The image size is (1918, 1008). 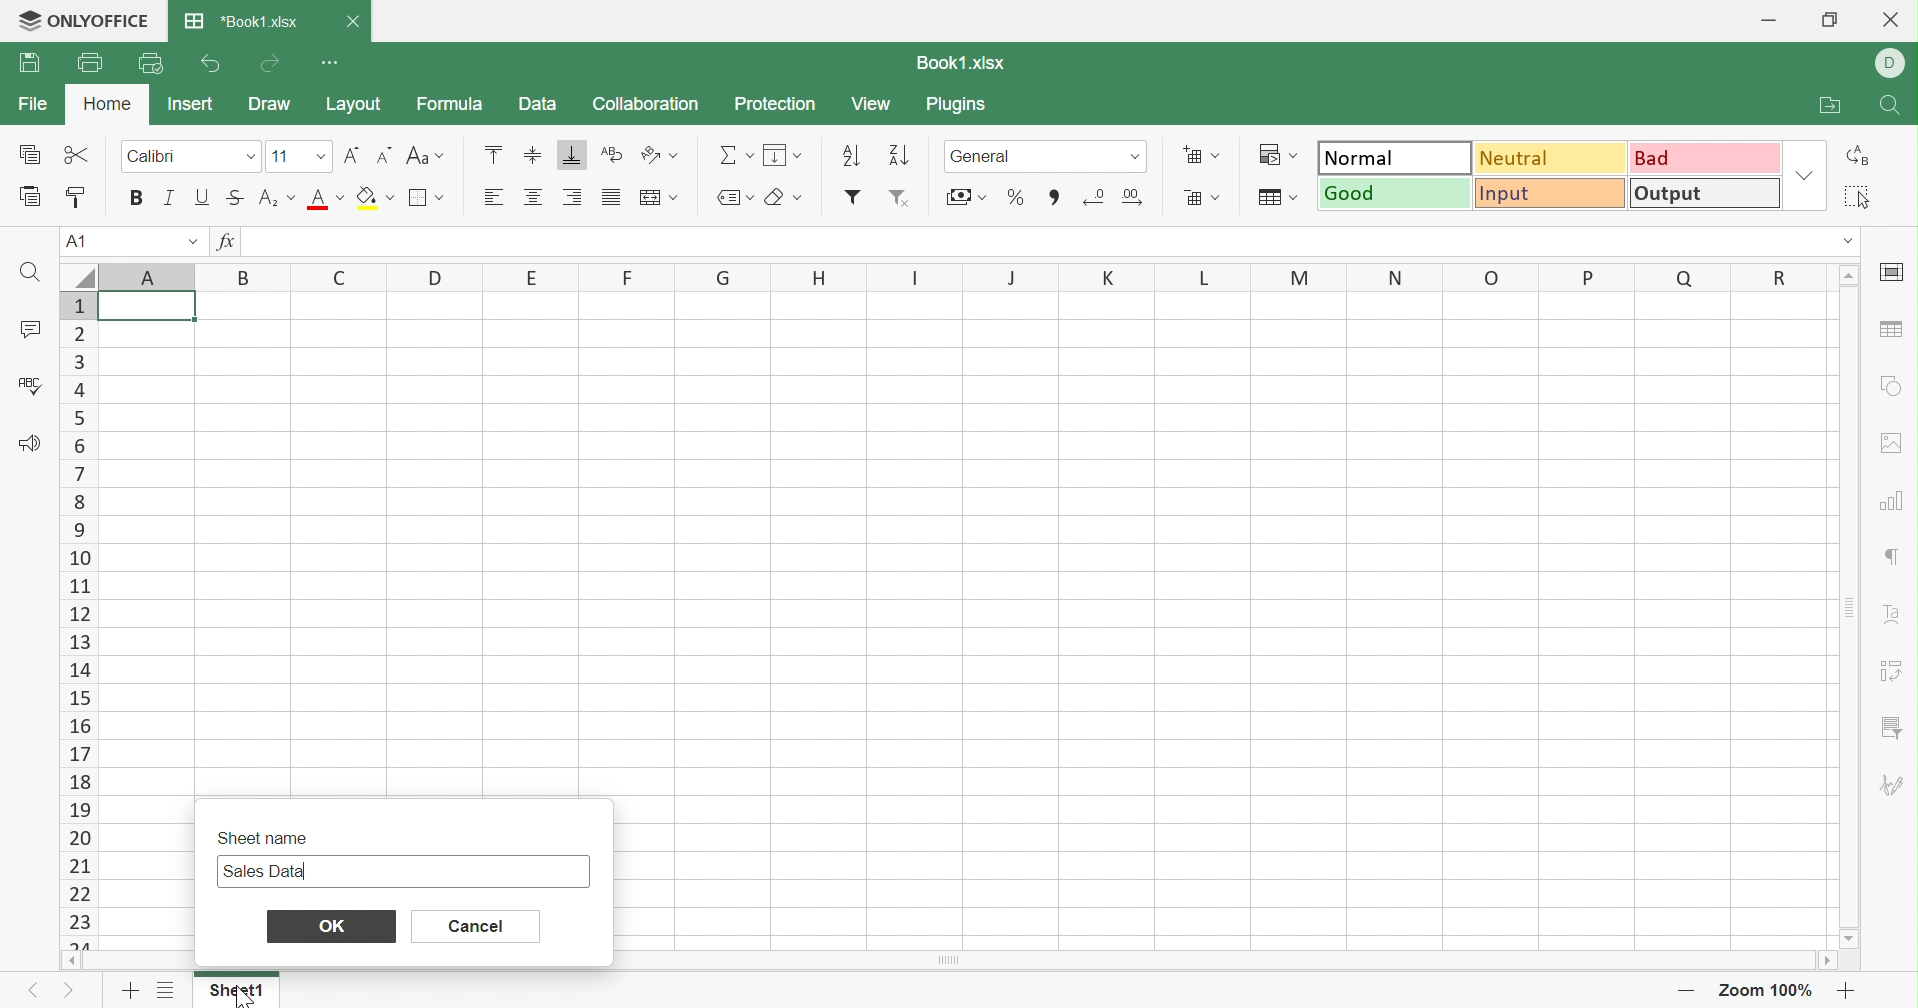 I want to click on Output, so click(x=1705, y=193).